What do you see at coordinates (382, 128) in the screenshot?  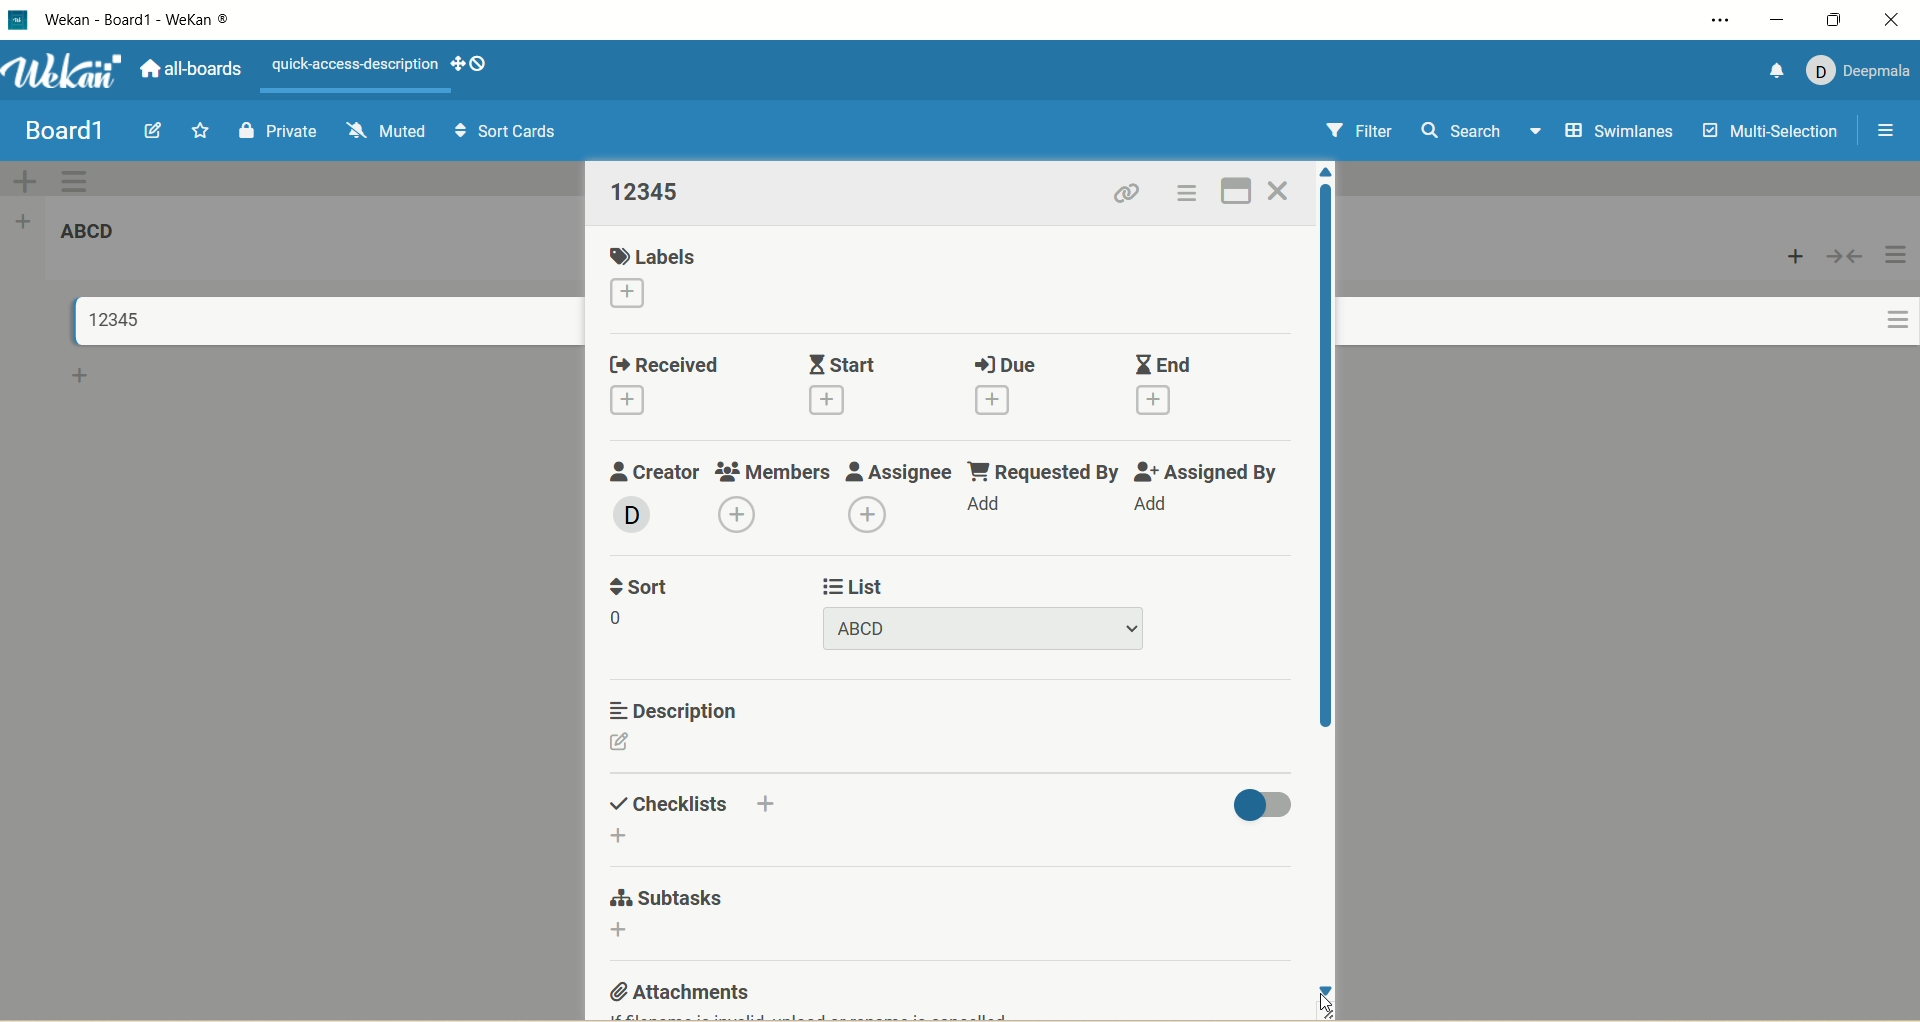 I see `muted` at bounding box center [382, 128].